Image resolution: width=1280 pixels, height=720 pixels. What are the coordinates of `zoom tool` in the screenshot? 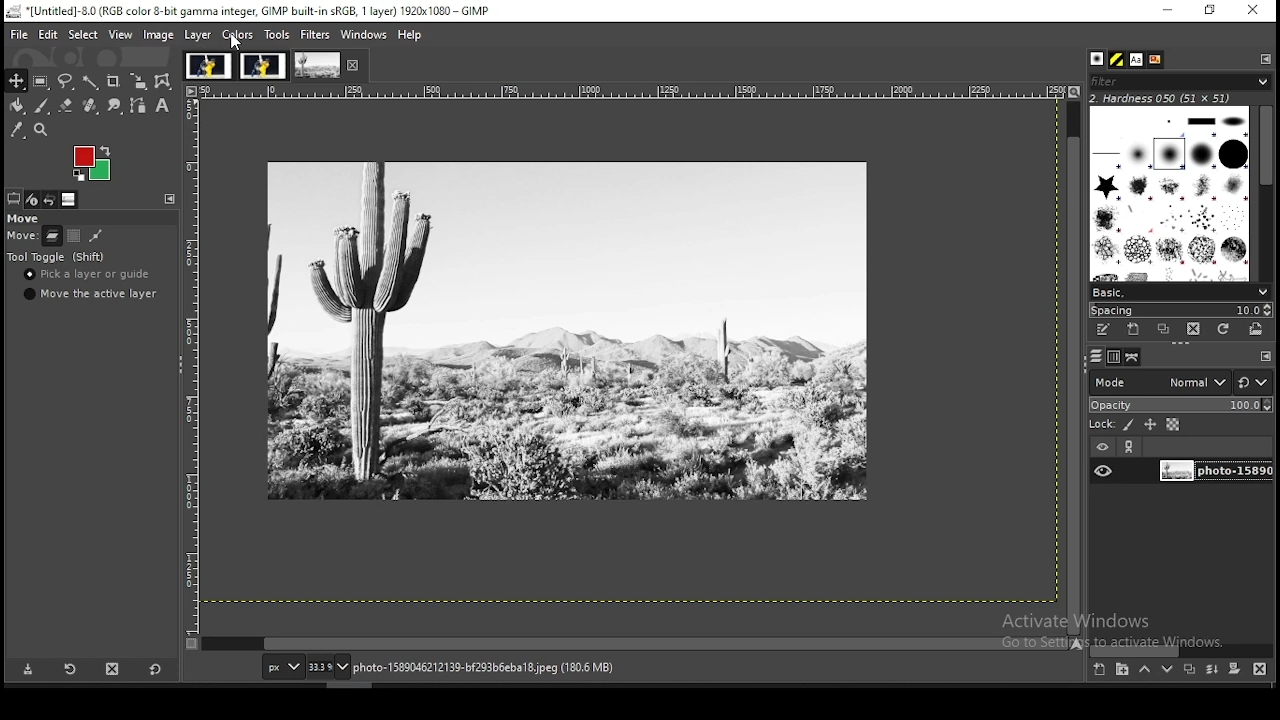 It's located at (40, 130).